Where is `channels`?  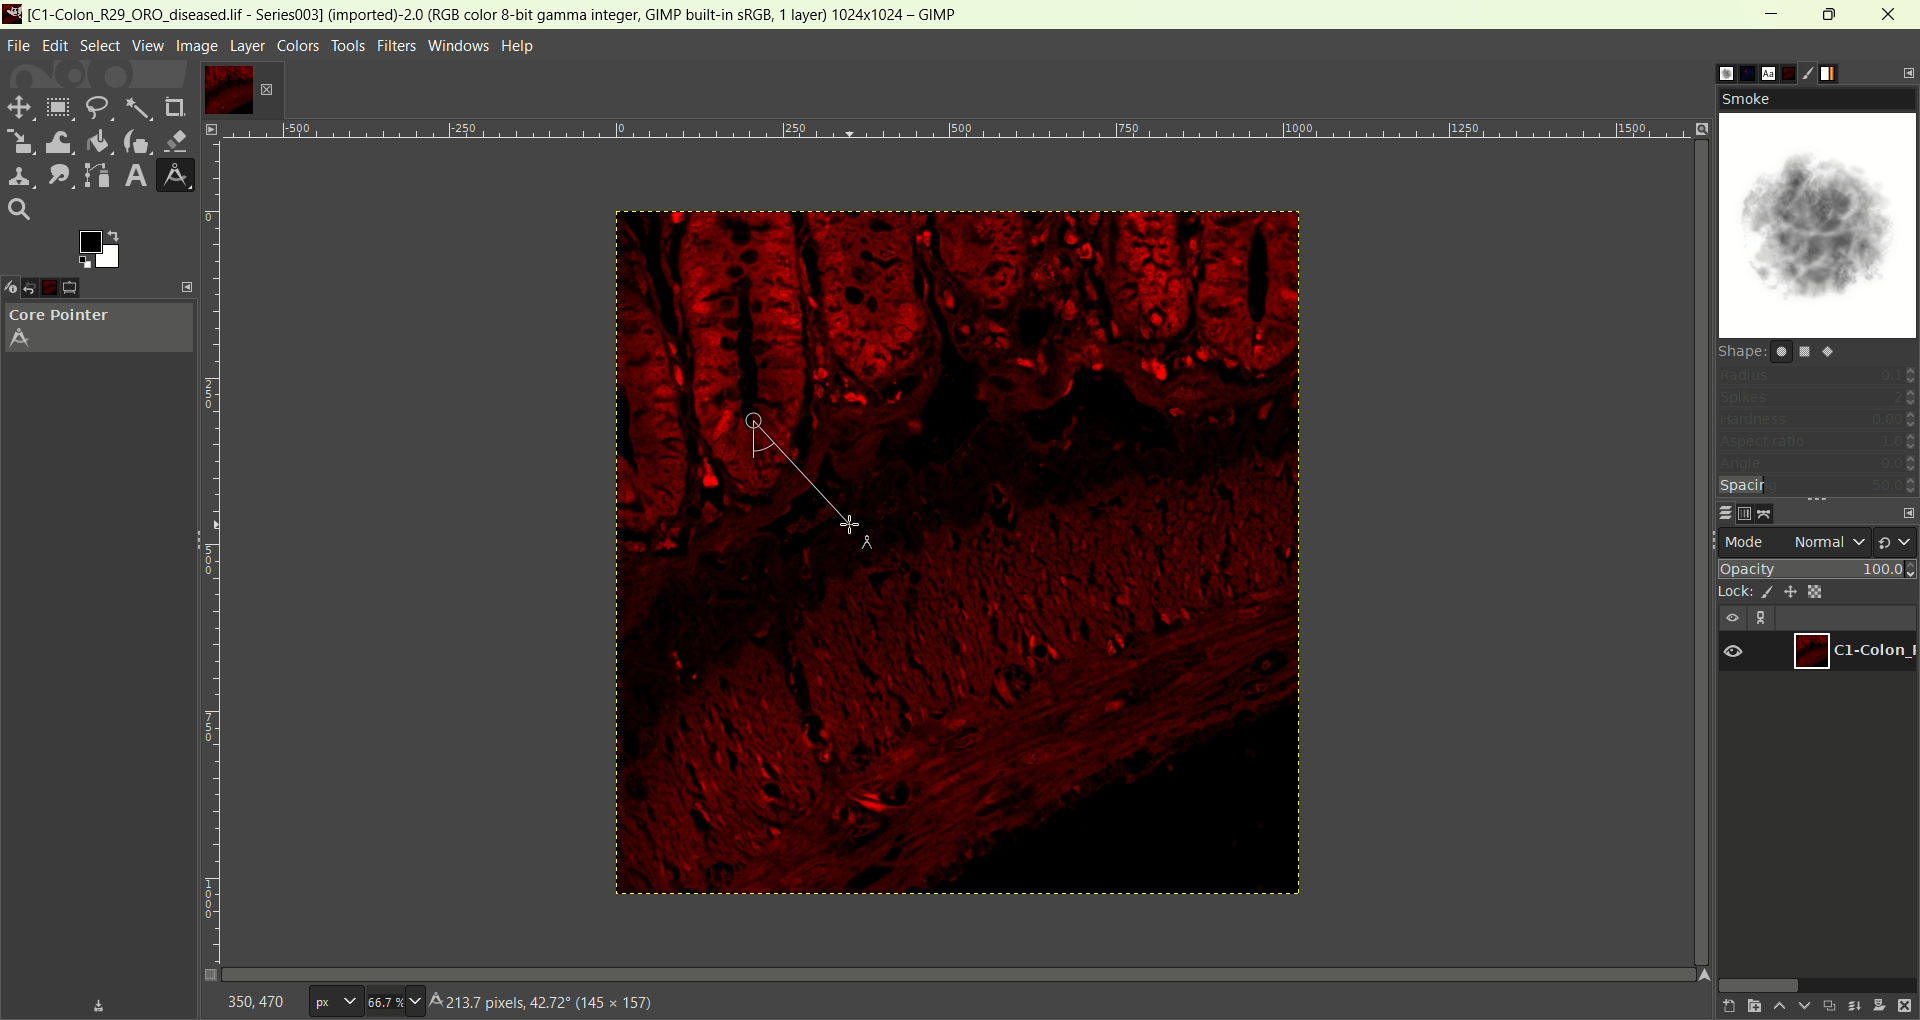 channels is located at coordinates (1745, 514).